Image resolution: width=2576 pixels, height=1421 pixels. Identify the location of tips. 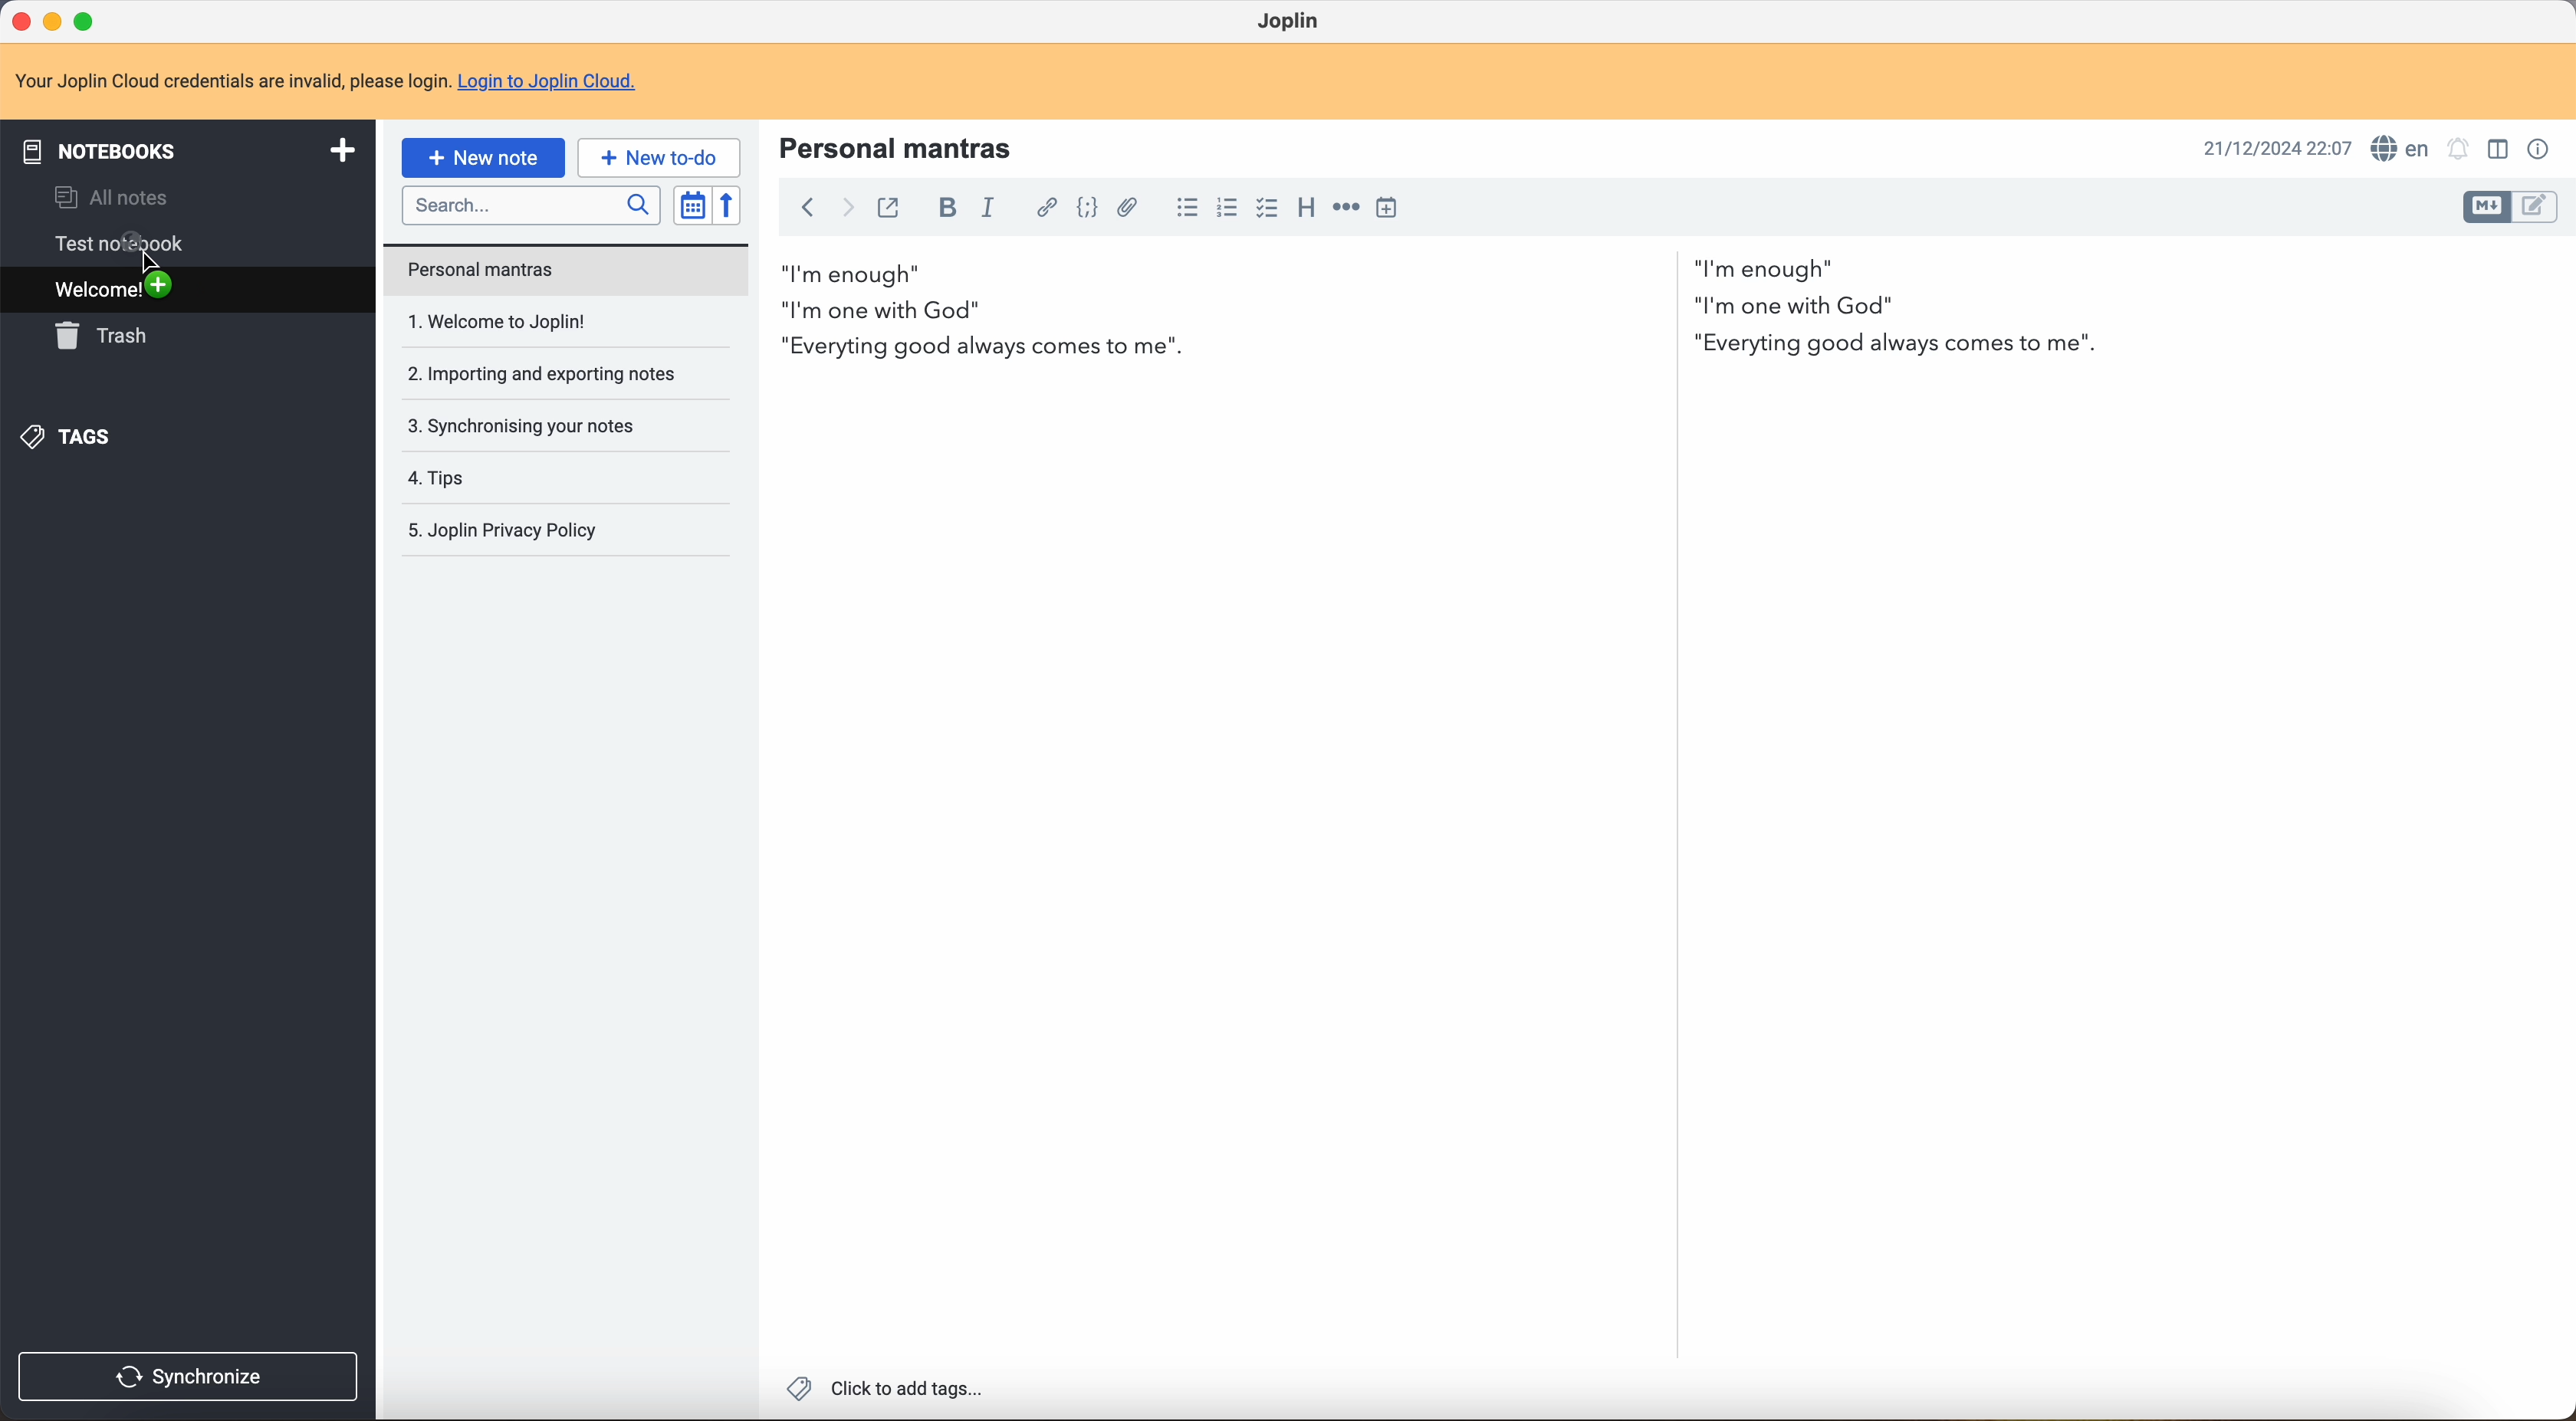
(438, 479).